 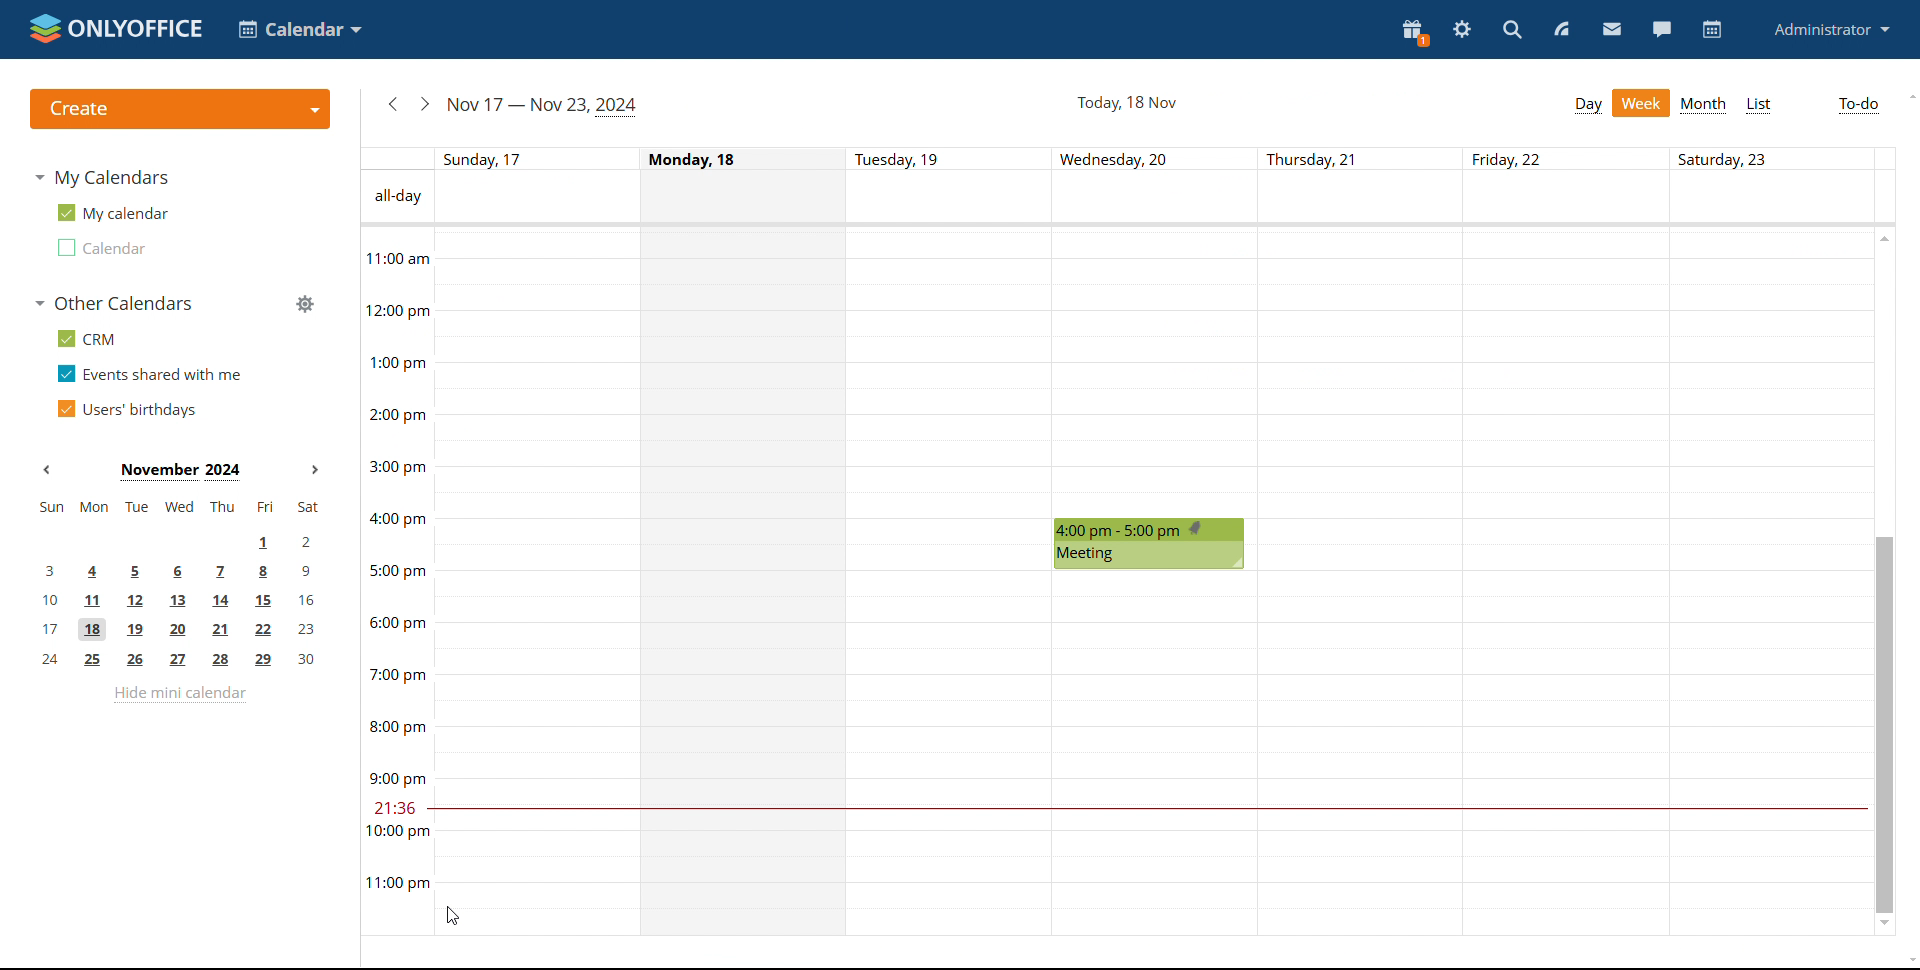 I want to click on profile, so click(x=1831, y=31).